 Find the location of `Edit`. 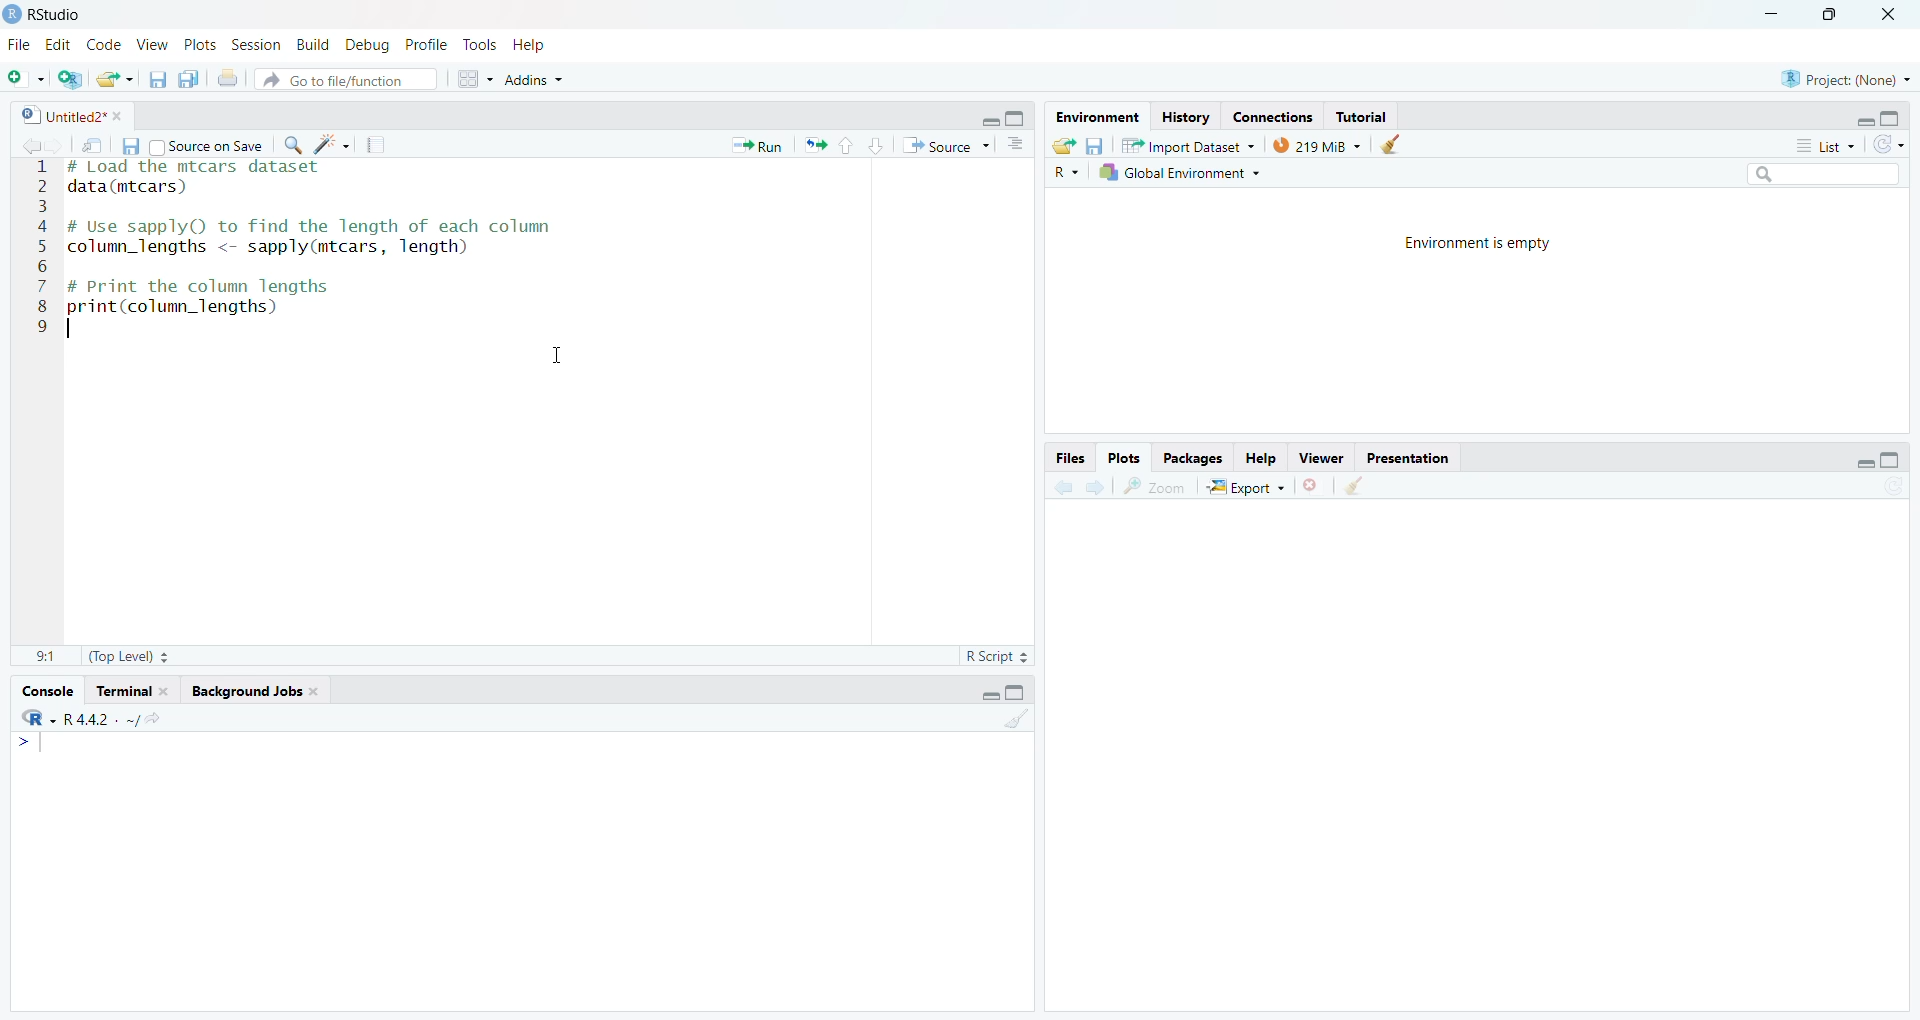

Edit is located at coordinates (60, 44).